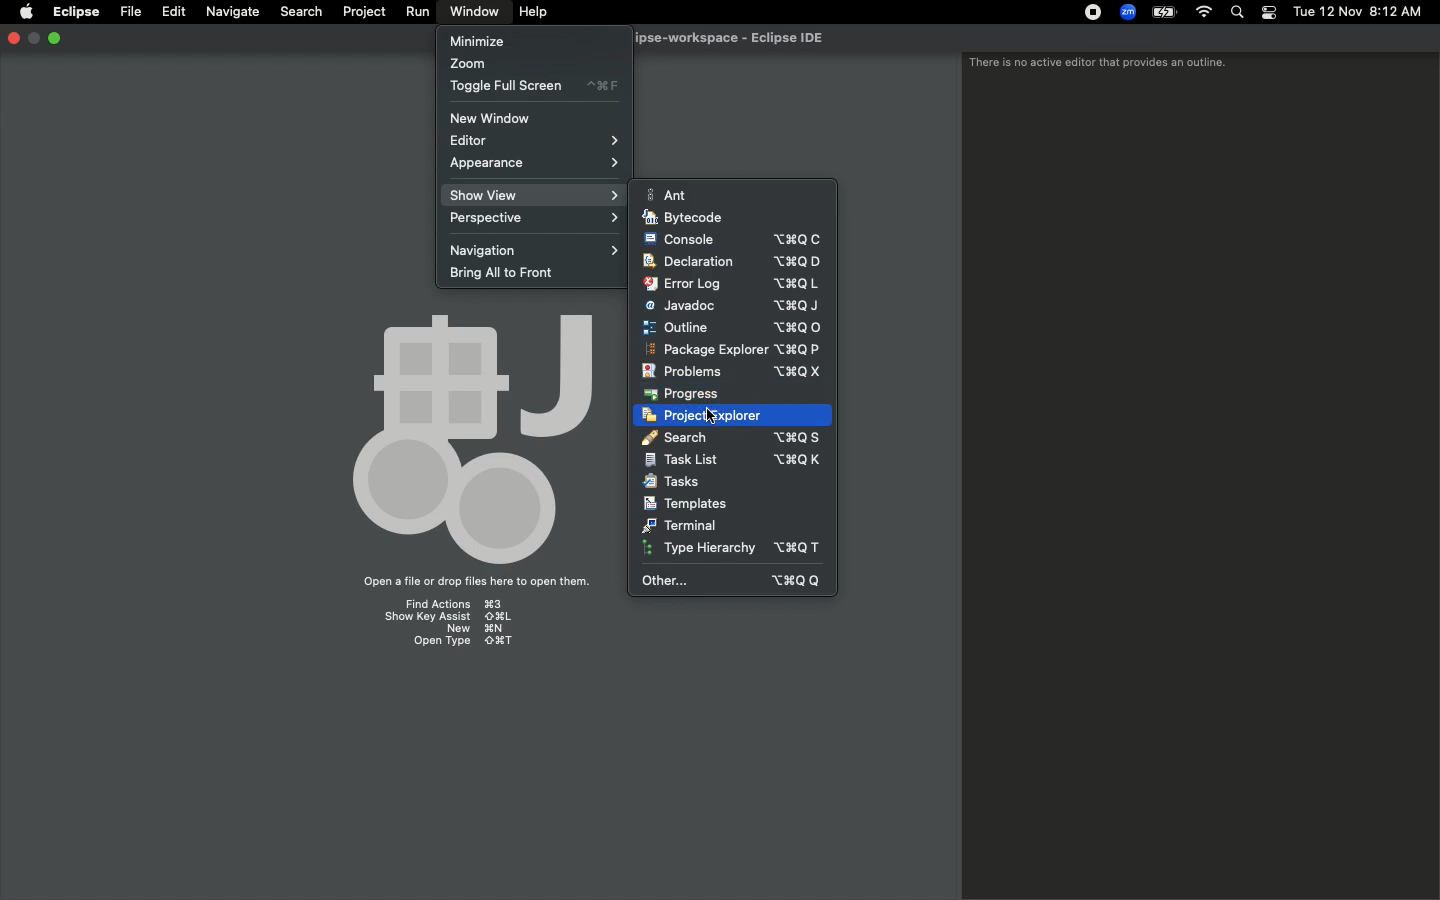 This screenshot has width=1440, height=900. What do you see at coordinates (1239, 13) in the screenshot?
I see `Search` at bounding box center [1239, 13].